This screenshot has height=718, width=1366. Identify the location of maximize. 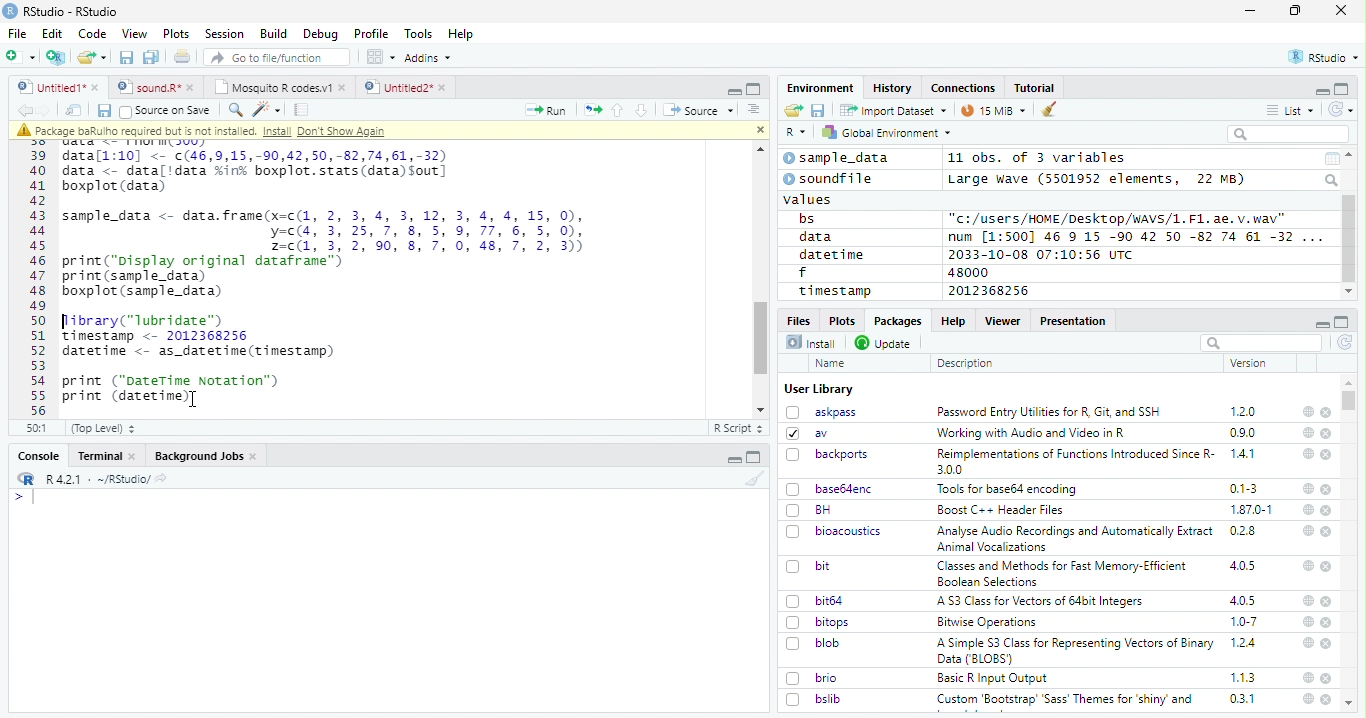
(1295, 11).